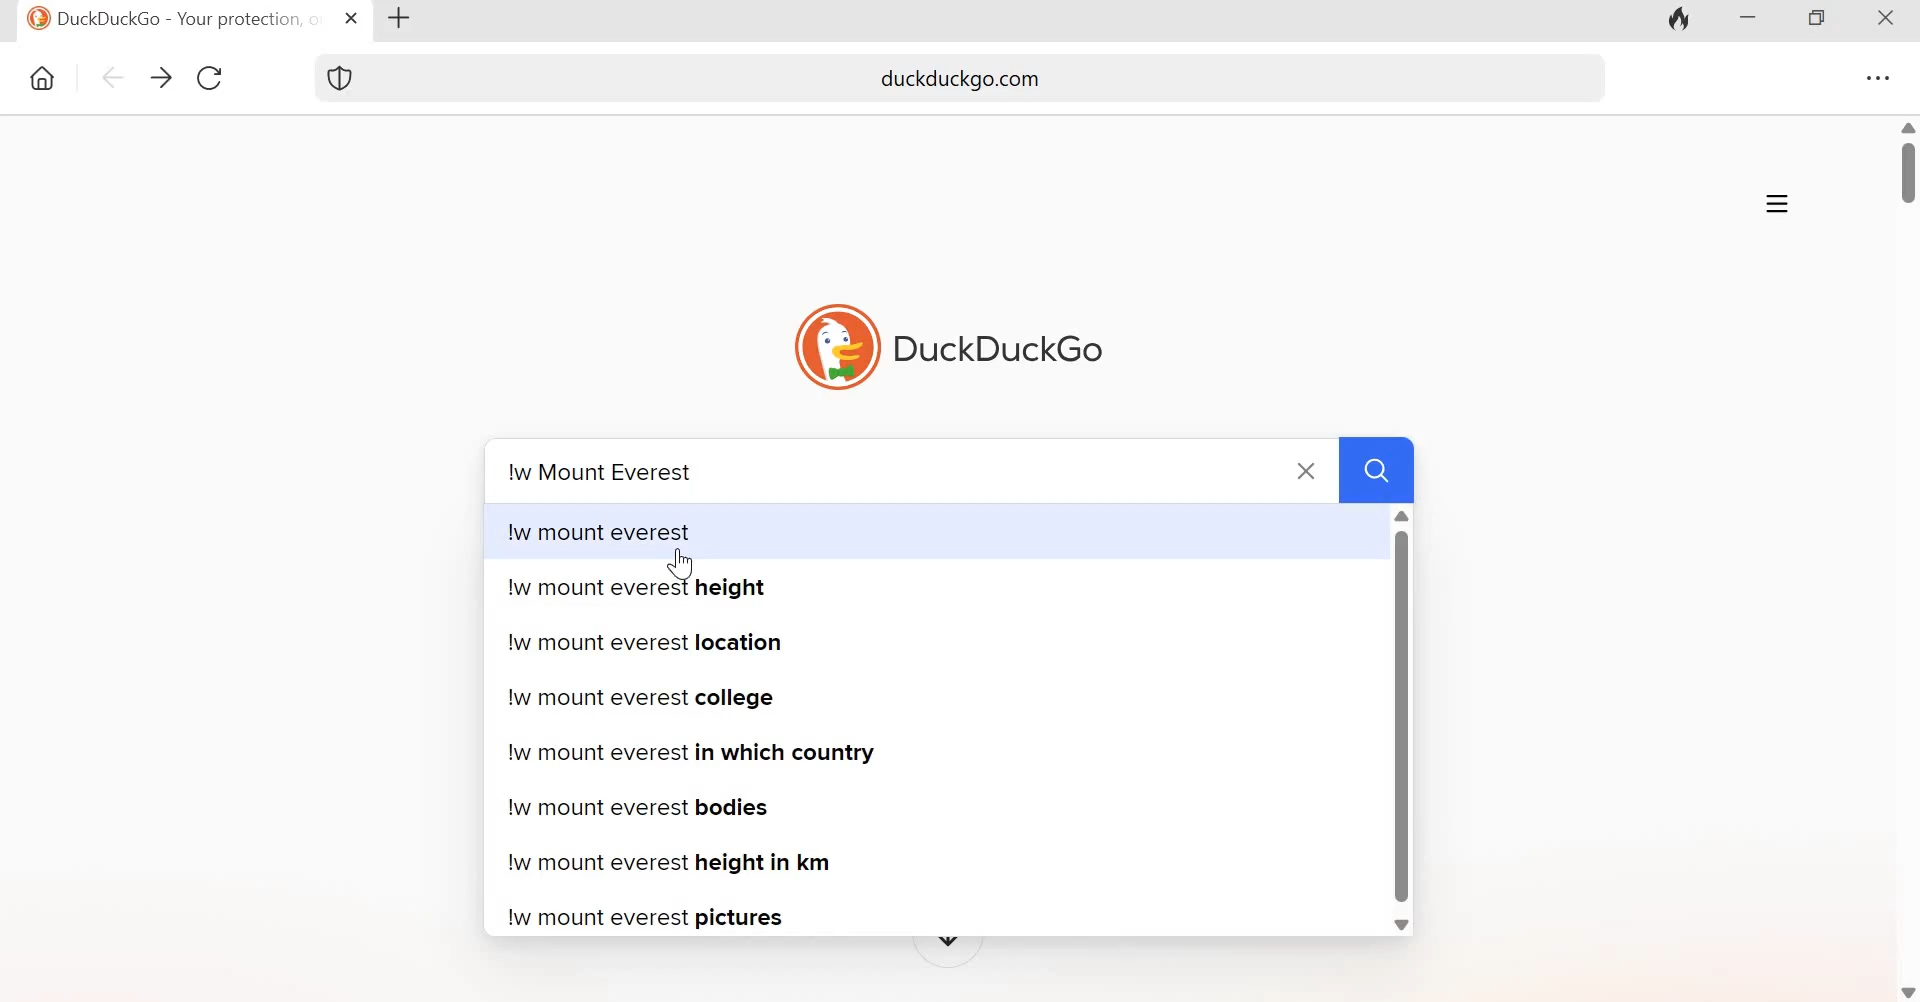 This screenshot has height=1002, width=1920. Describe the element at coordinates (1679, 21) in the screenshot. I see `Fire ` at that location.